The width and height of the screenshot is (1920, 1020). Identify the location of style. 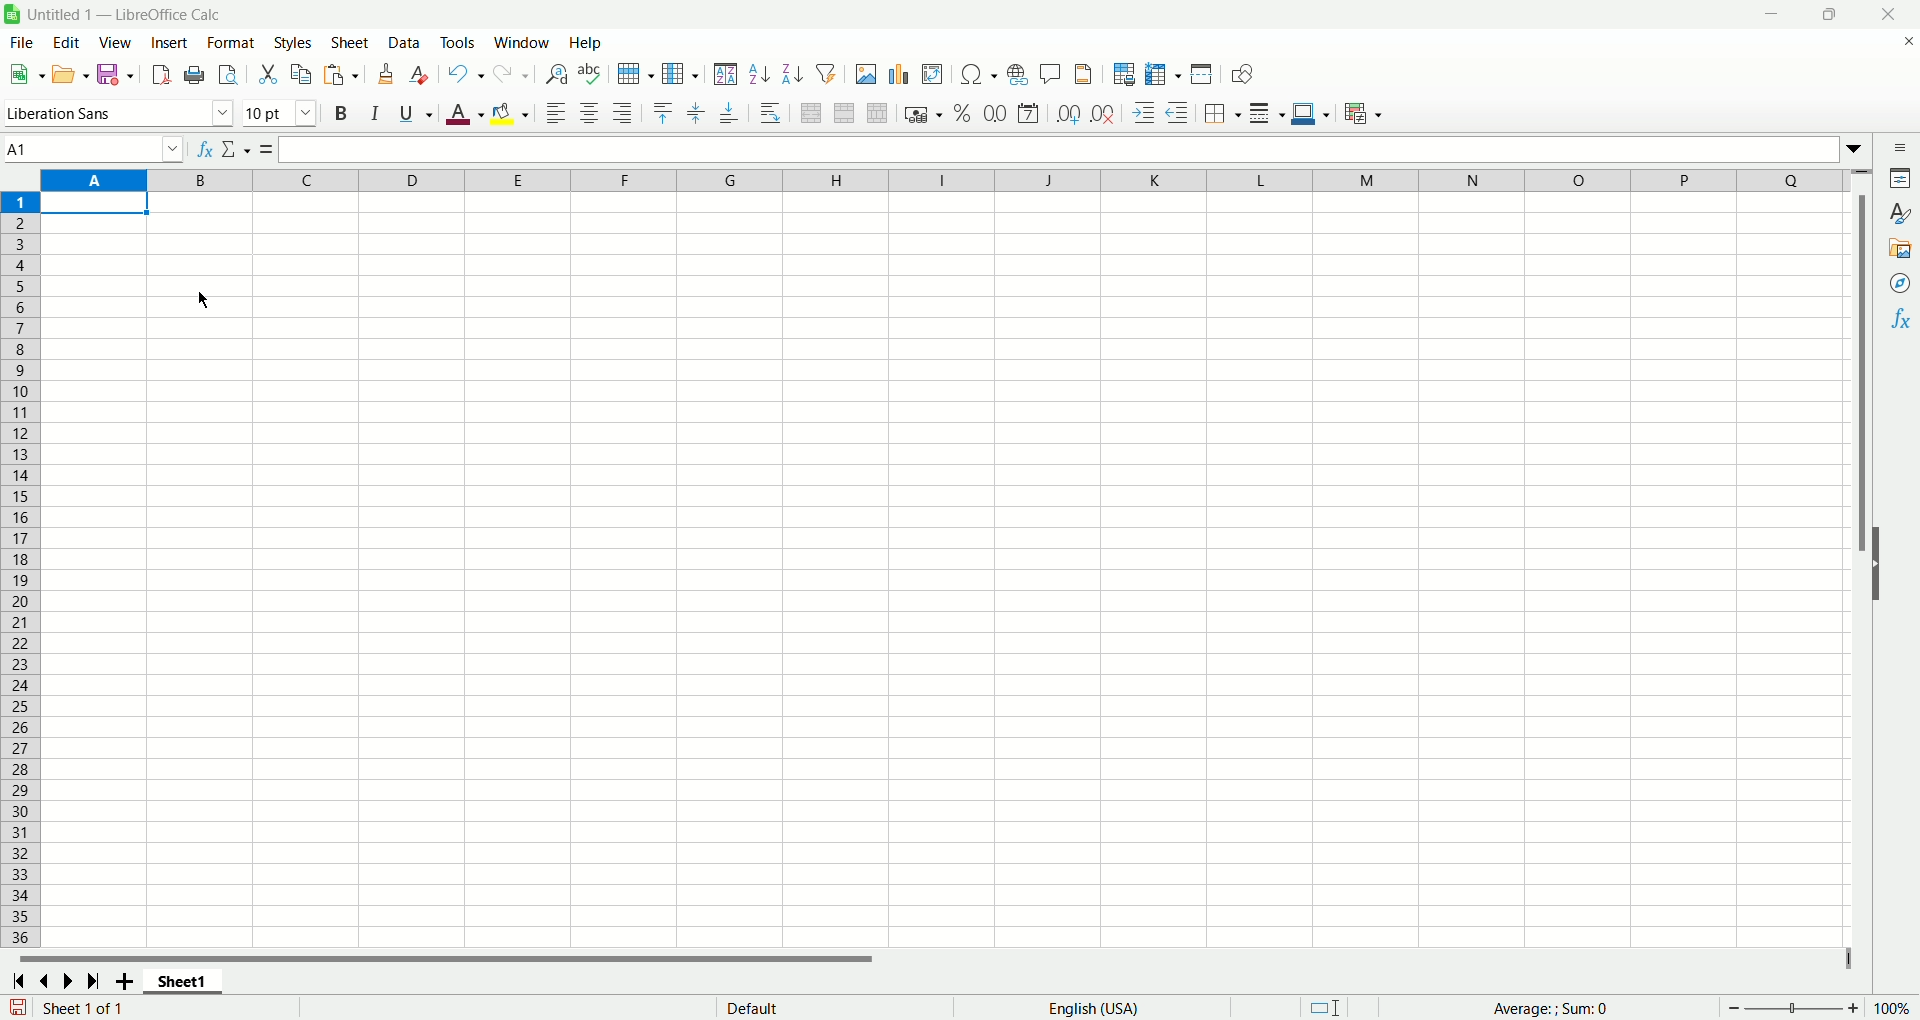
(1895, 212).